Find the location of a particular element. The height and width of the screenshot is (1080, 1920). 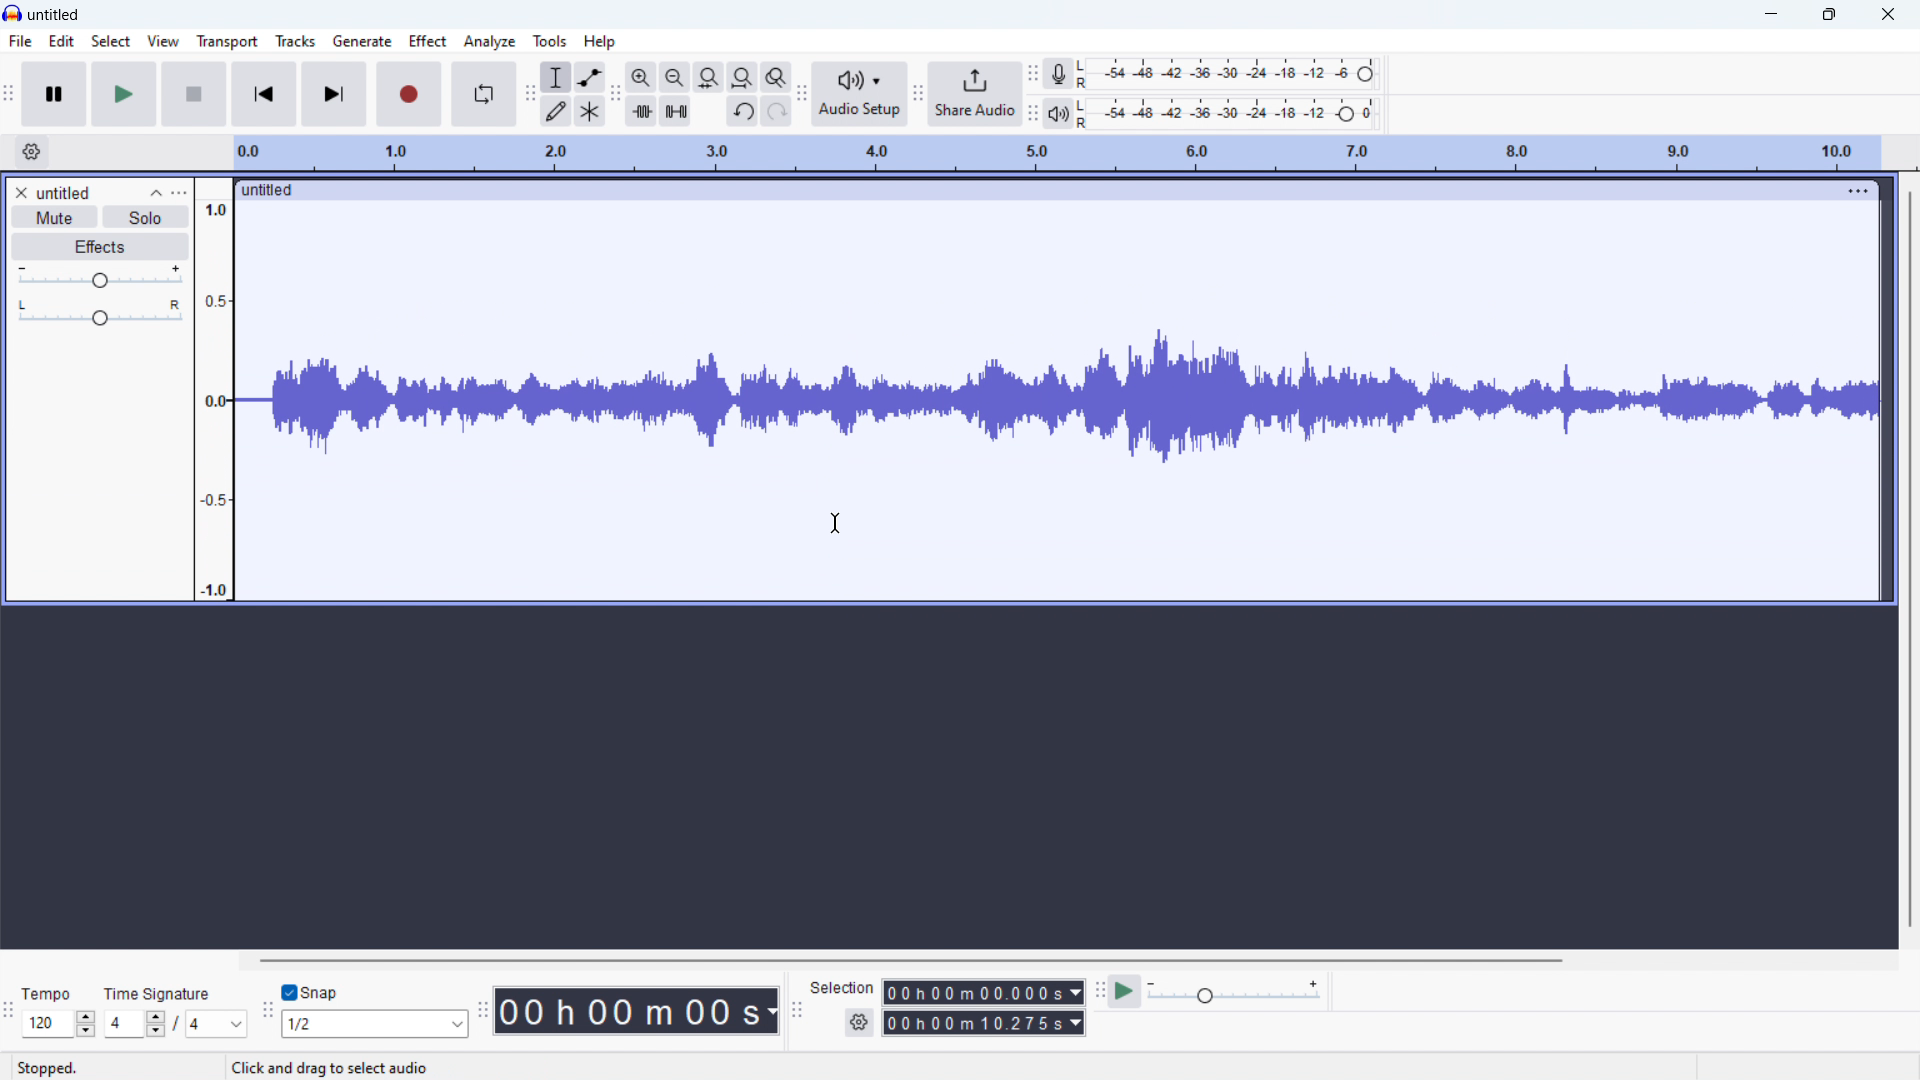

enable loop is located at coordinates (484, 93).